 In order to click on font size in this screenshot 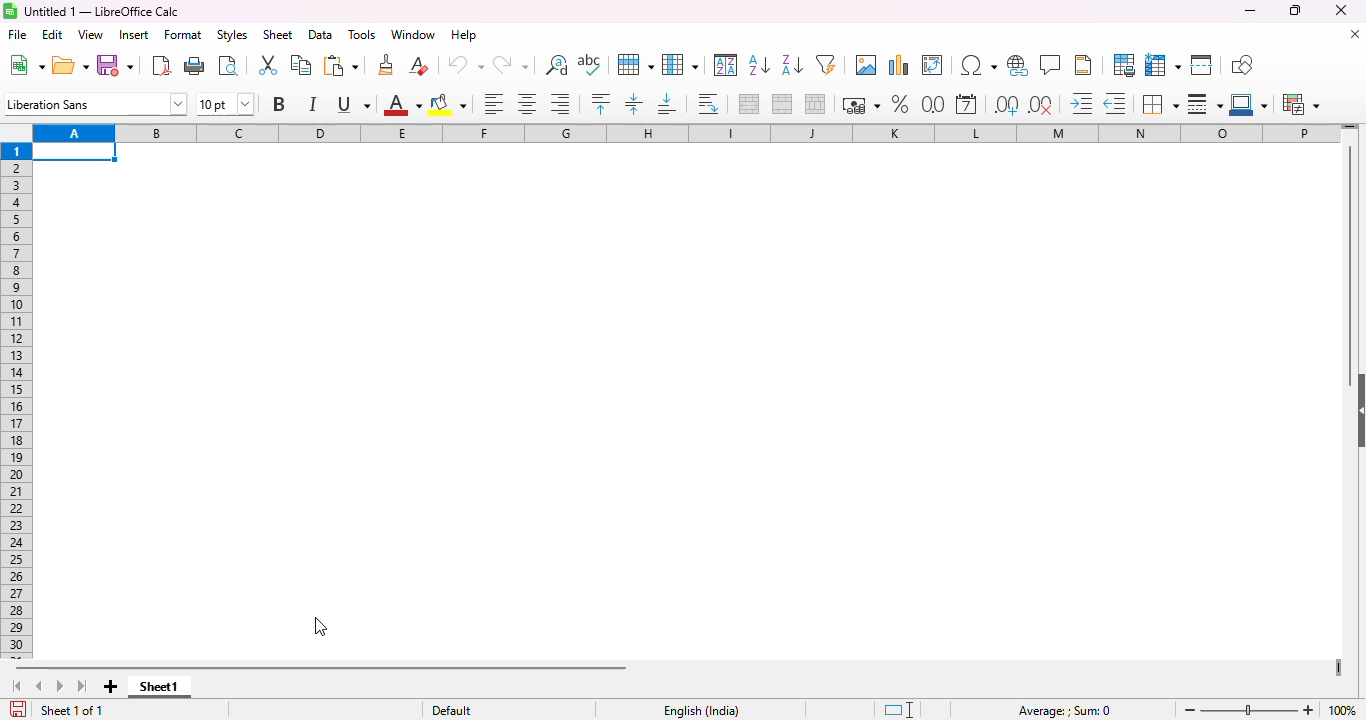, I will do `click(225, 104)`.